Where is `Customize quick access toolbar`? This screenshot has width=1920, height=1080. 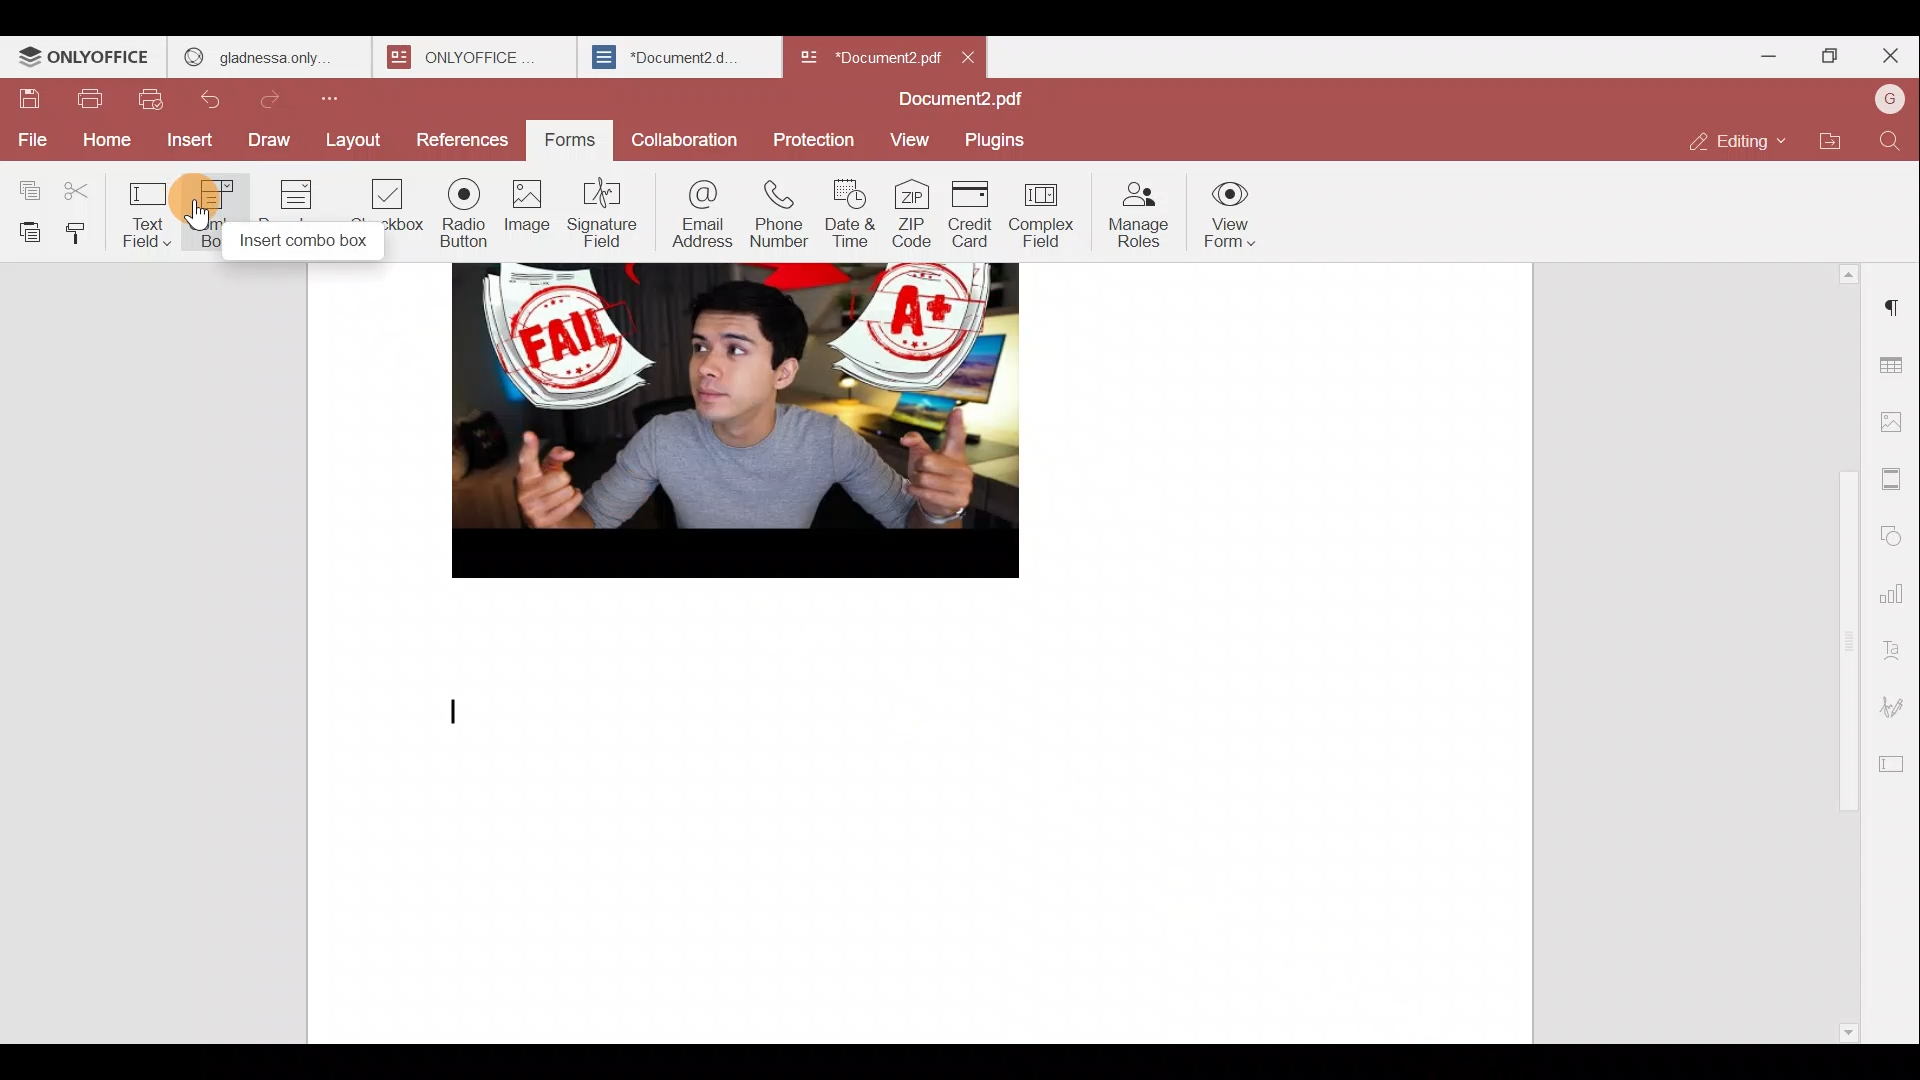 Customize quick access toolbar is located at coordinates (338, 105).